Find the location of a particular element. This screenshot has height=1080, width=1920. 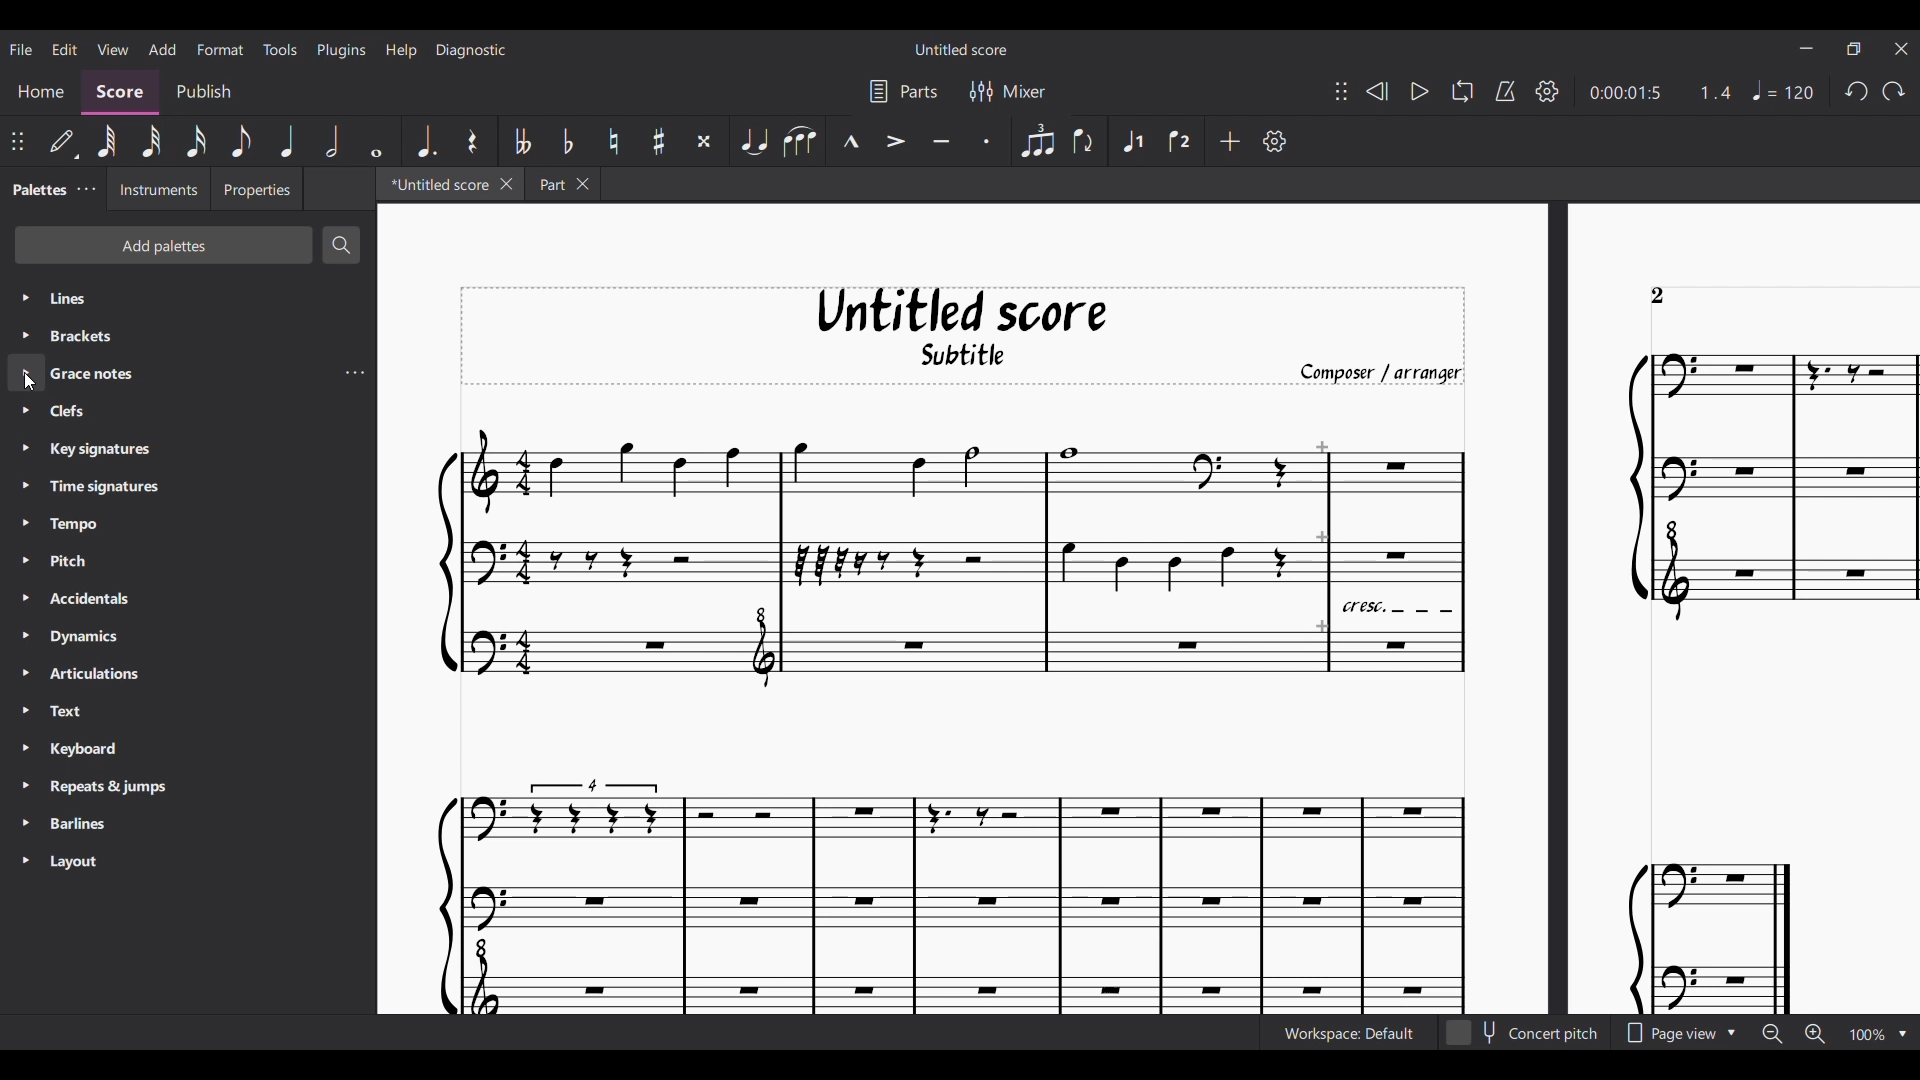

32nd note is located at coordinates (150, 142).